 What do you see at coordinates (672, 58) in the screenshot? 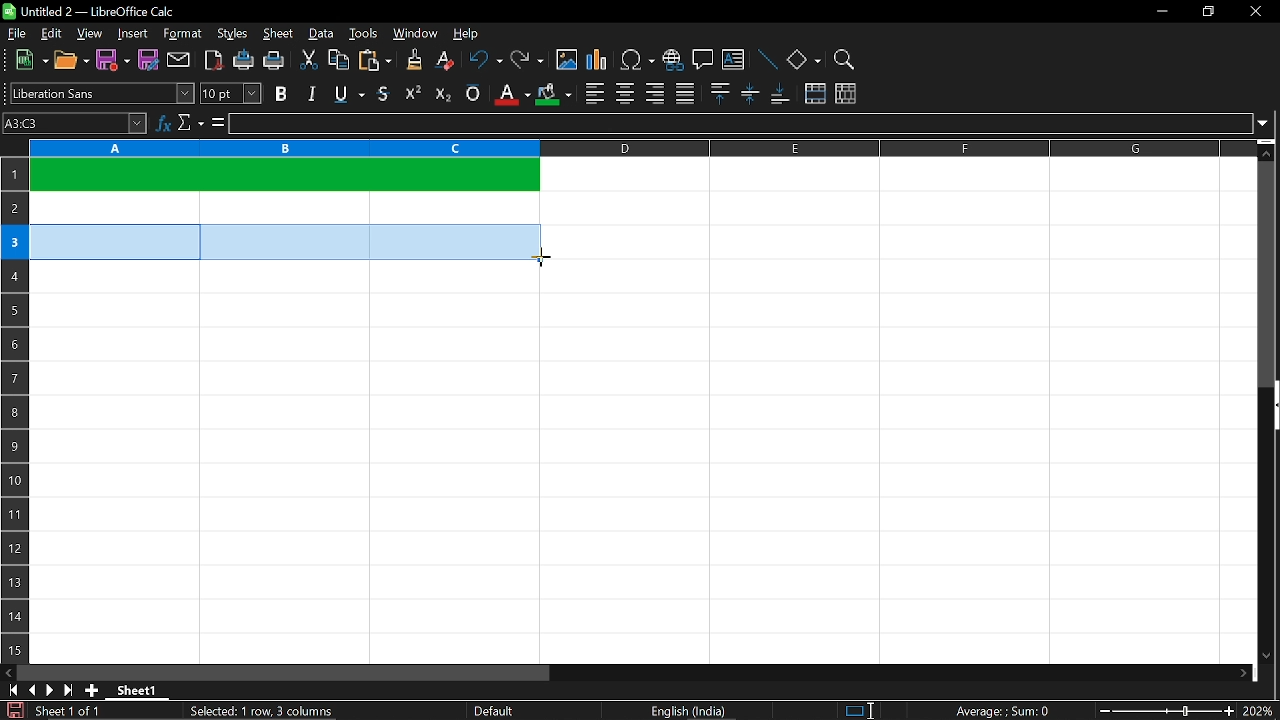
I see `insert hyperlink` at bounding box center [672, 58].